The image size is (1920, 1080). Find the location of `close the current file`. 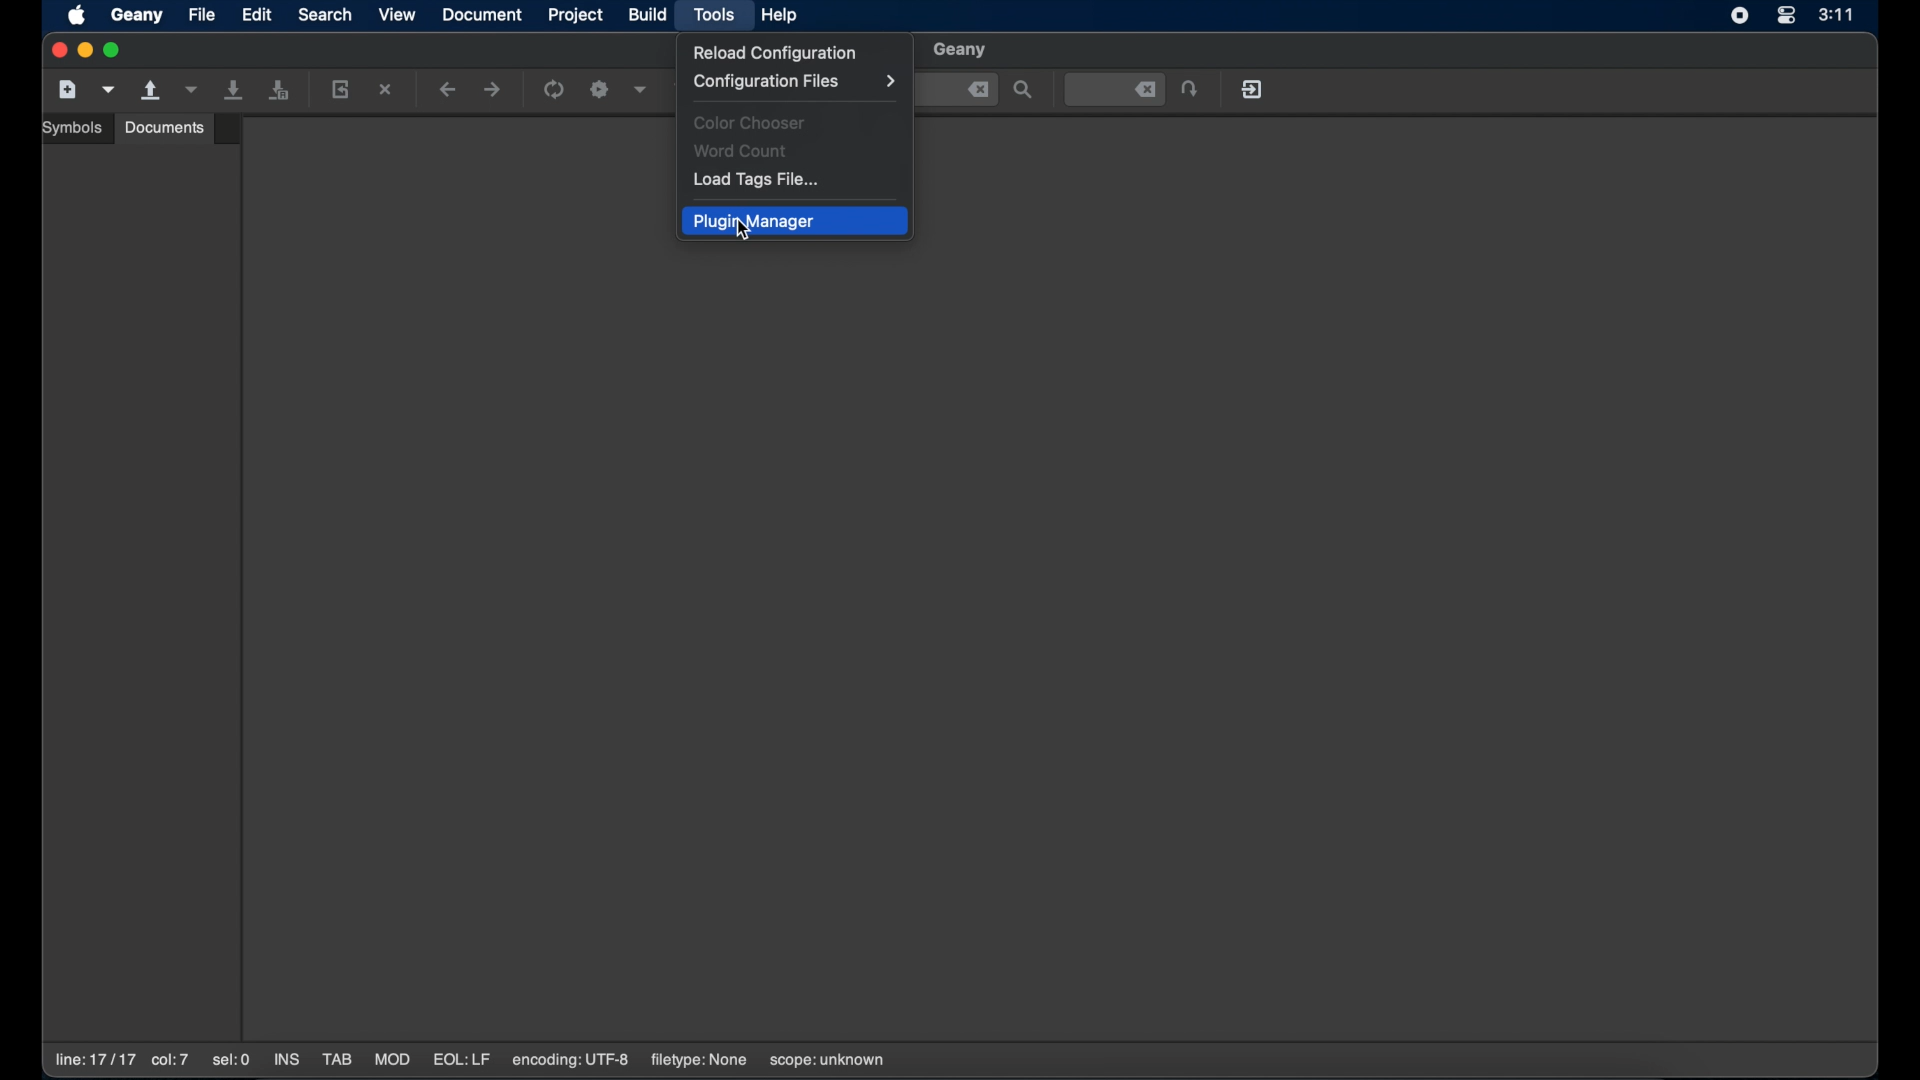

close the current file is located at coordinates (387, 91).